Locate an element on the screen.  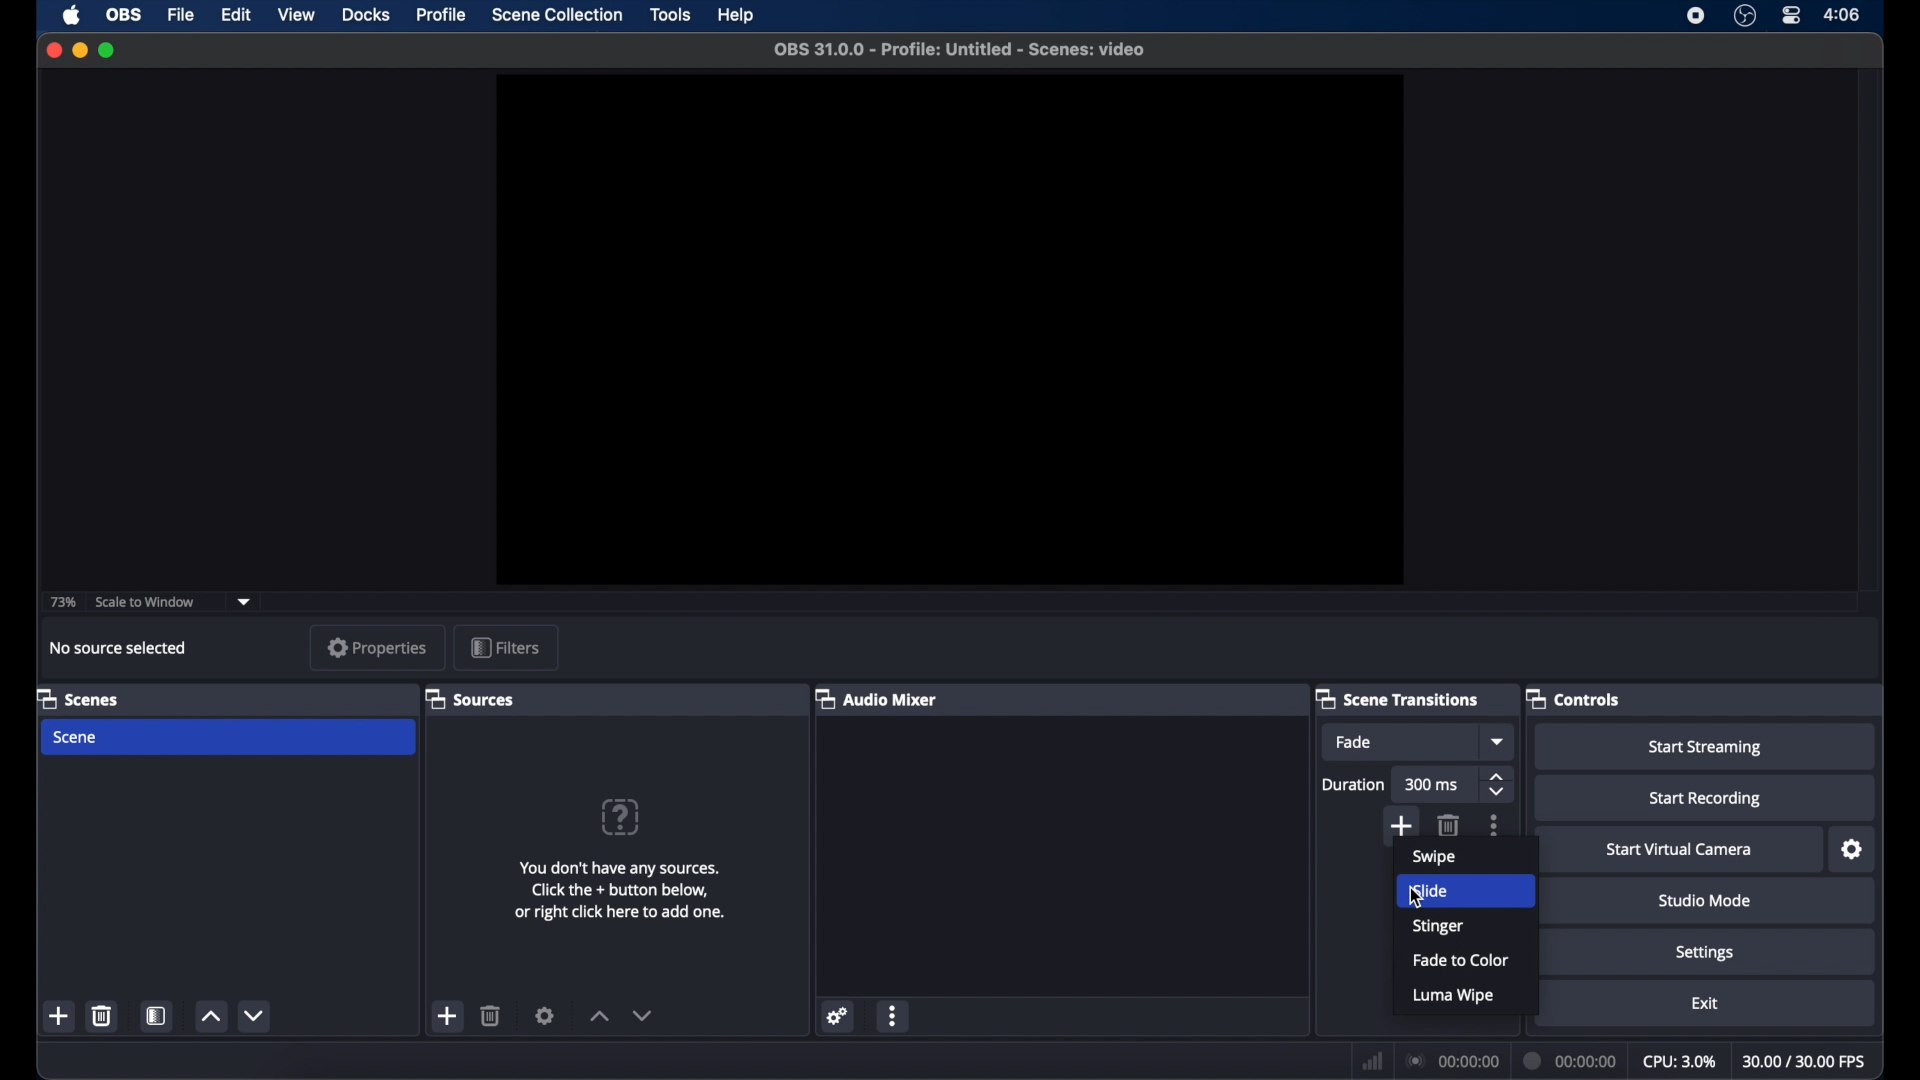
300 ms is located at coordinates (1432, 786).